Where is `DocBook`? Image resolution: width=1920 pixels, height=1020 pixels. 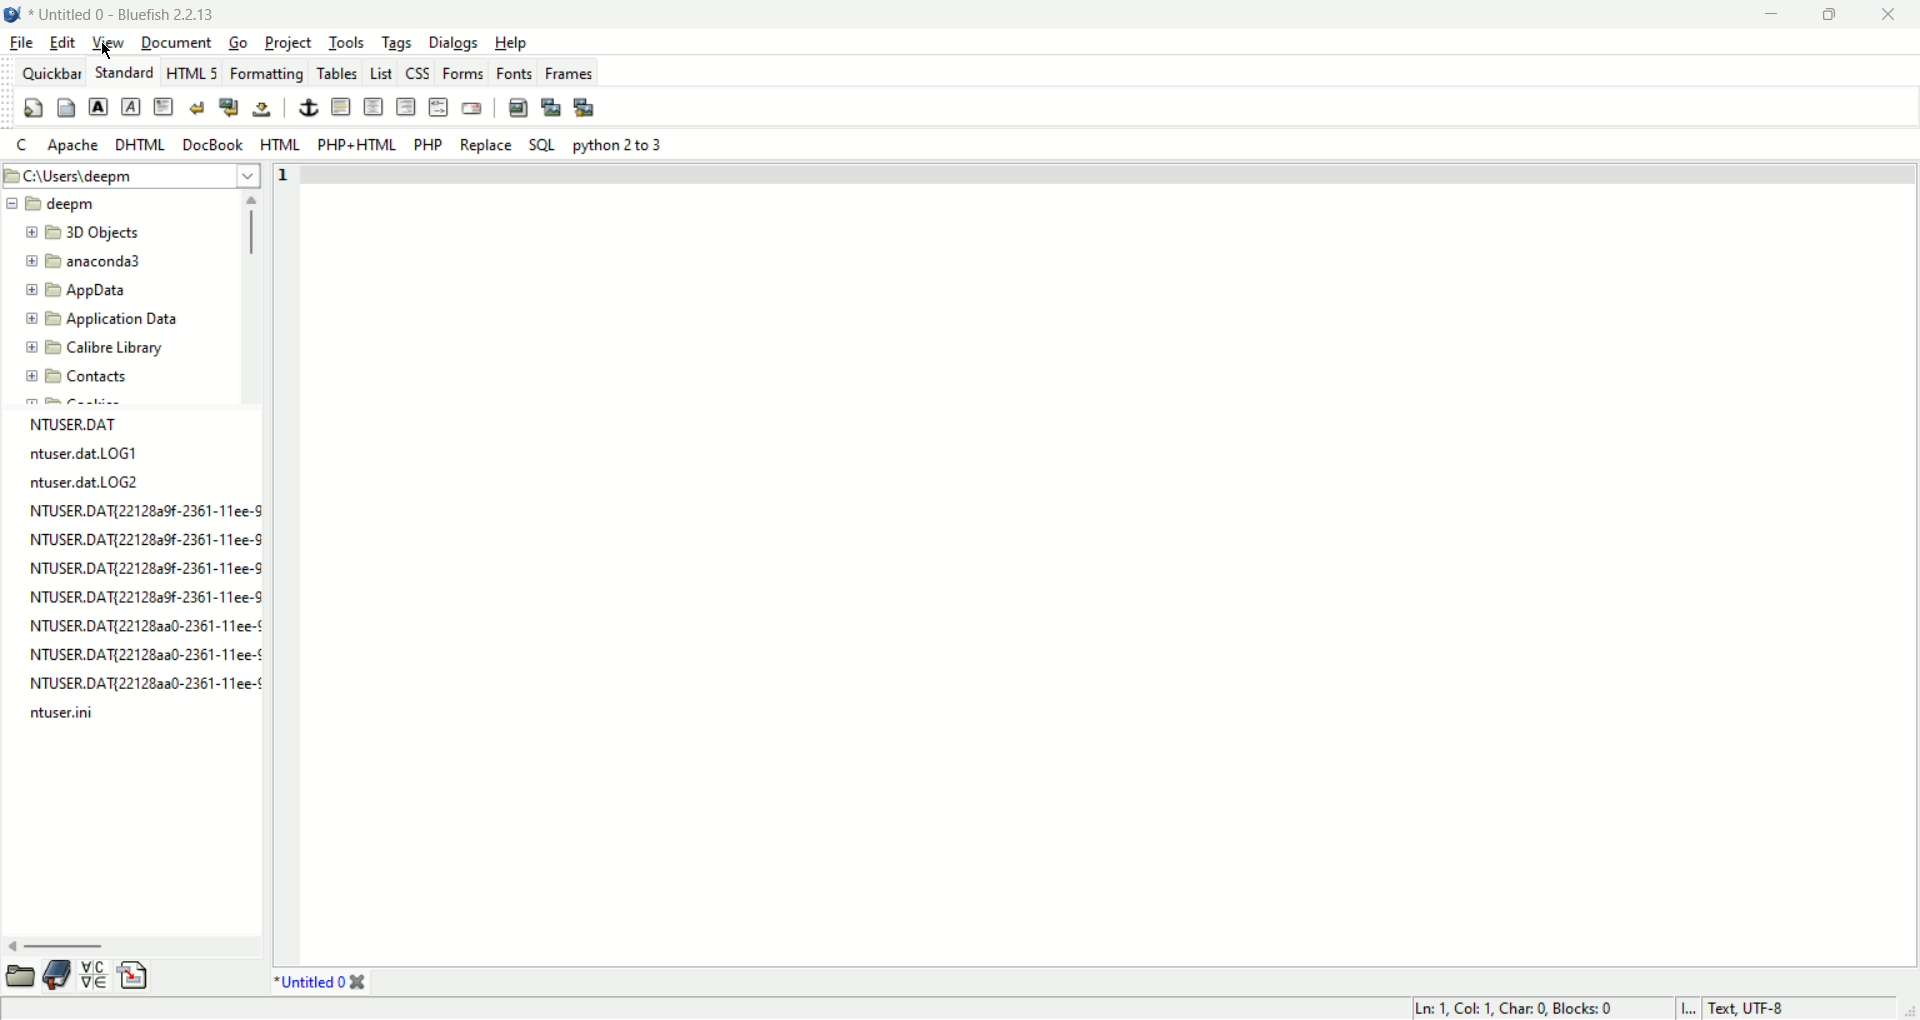
DocBook is located at coordinates (213, 144).